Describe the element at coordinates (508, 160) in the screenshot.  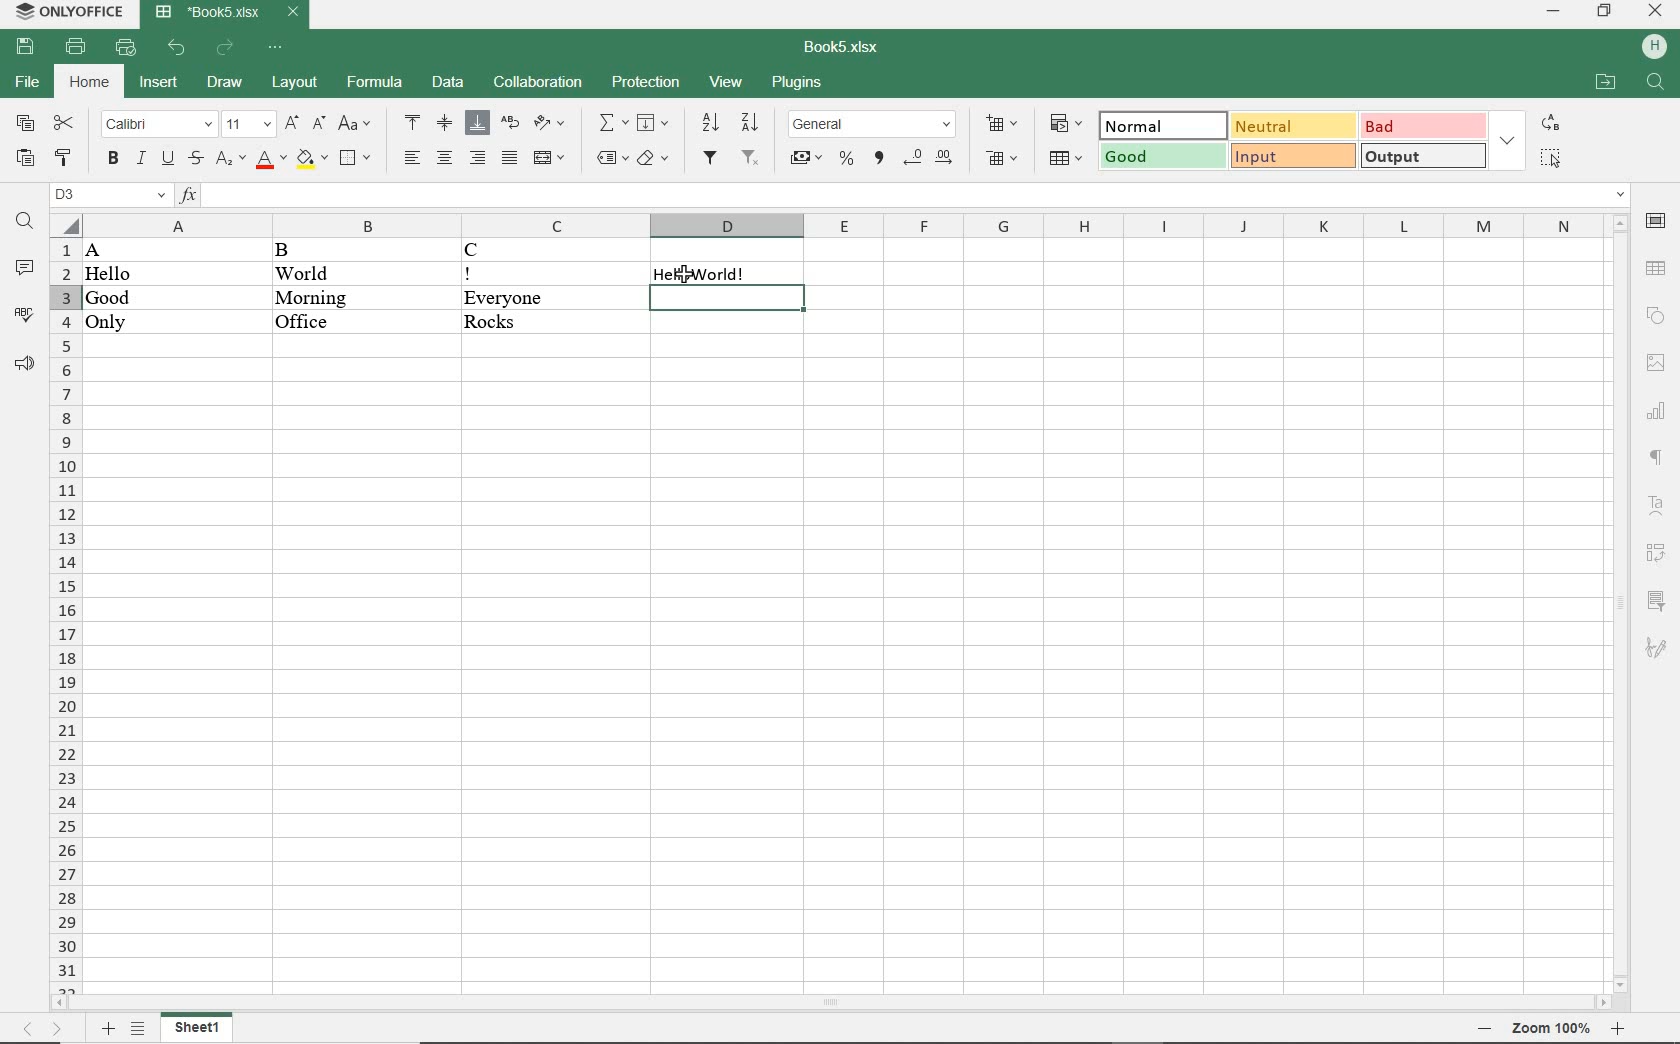
I see `JUSTIFIED` at that location.